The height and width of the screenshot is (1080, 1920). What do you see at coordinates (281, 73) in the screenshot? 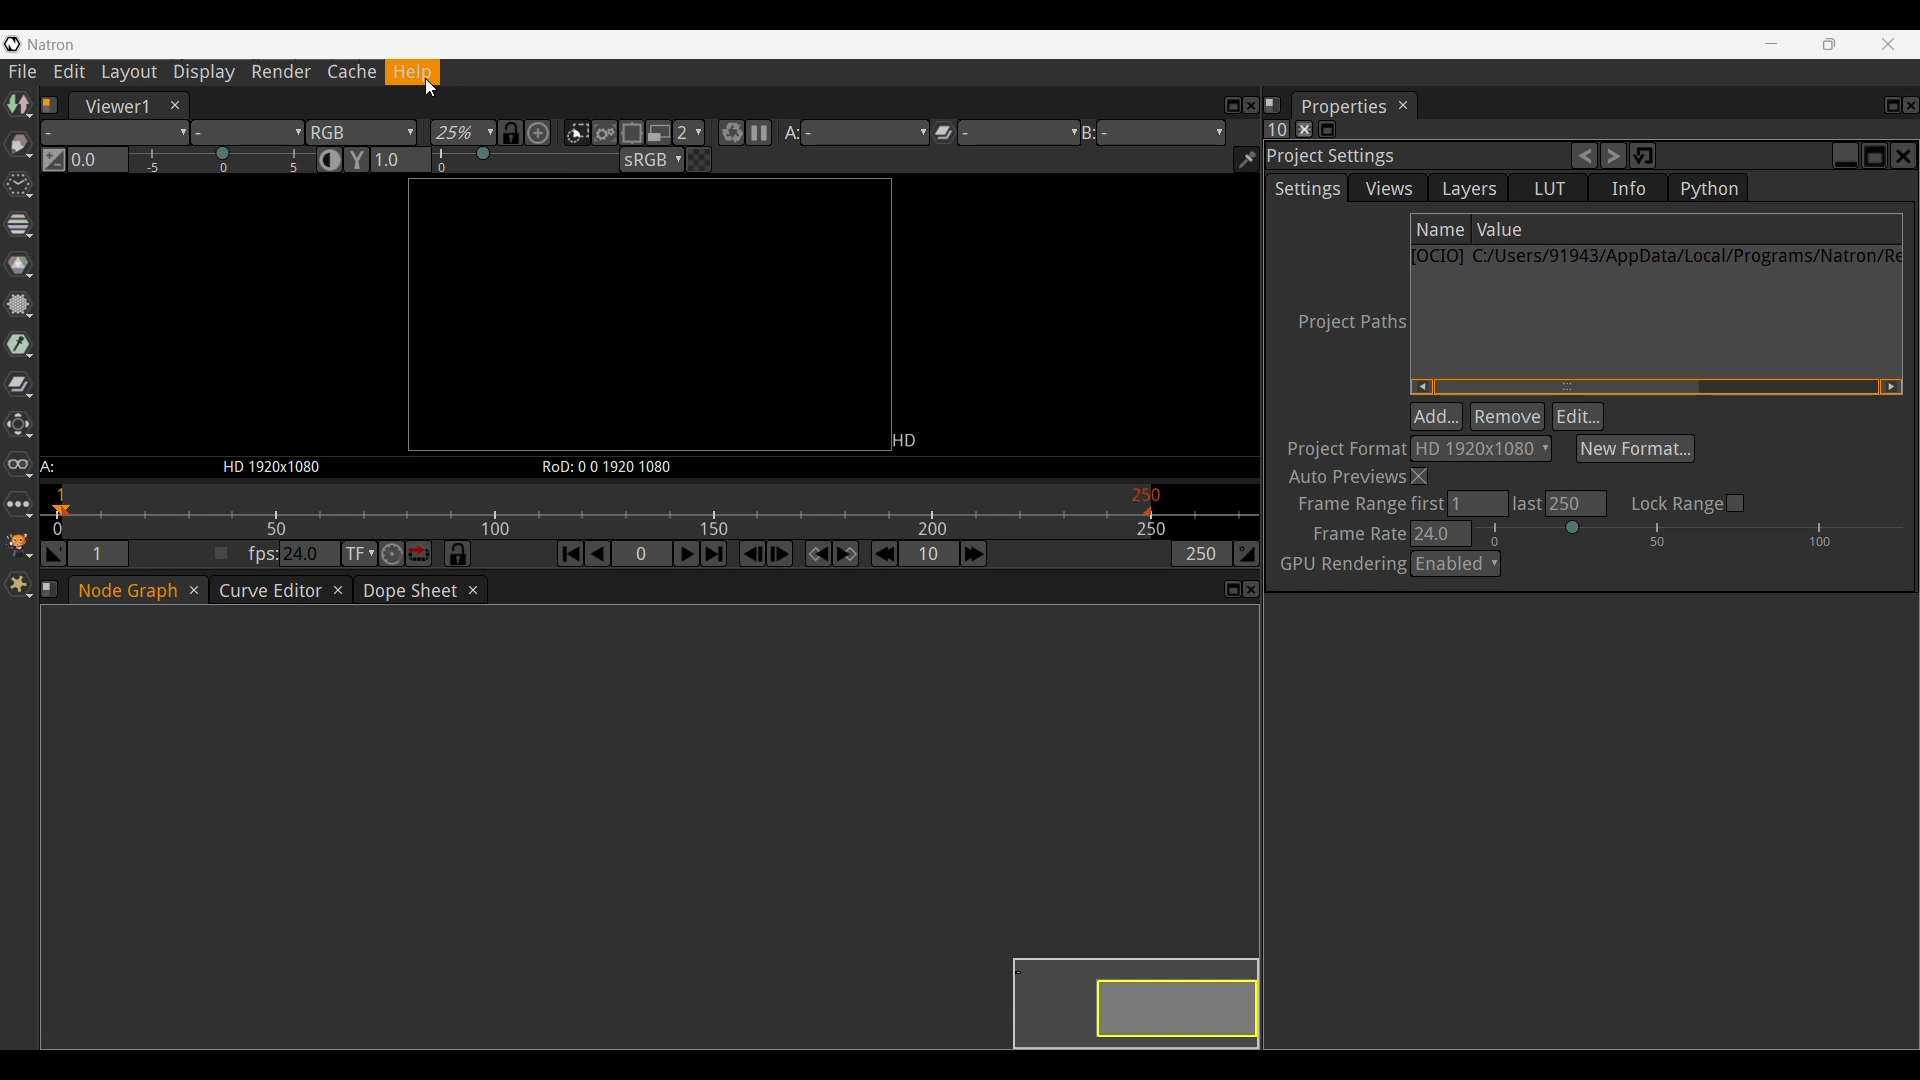
I see `Render menu` at bounding box center [281, 73].